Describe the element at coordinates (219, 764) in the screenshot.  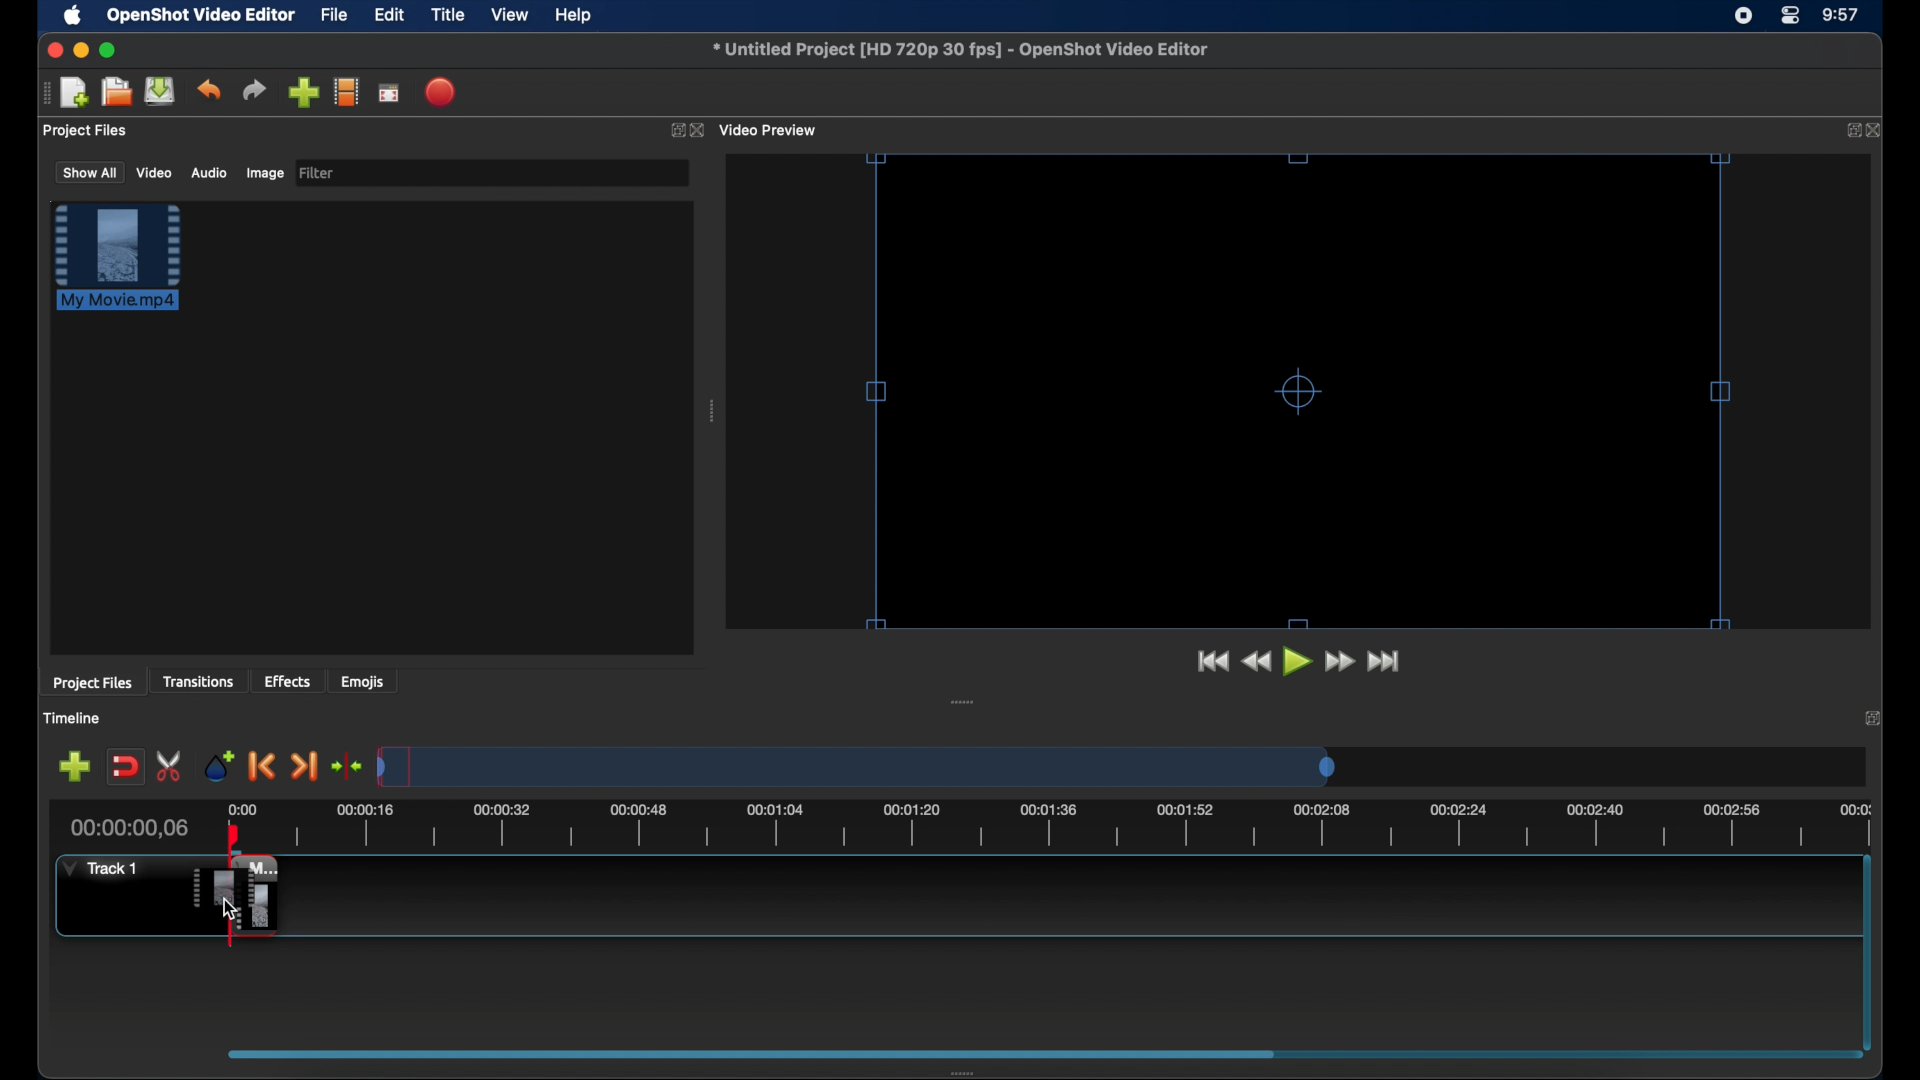
I see `add marker` at that location.